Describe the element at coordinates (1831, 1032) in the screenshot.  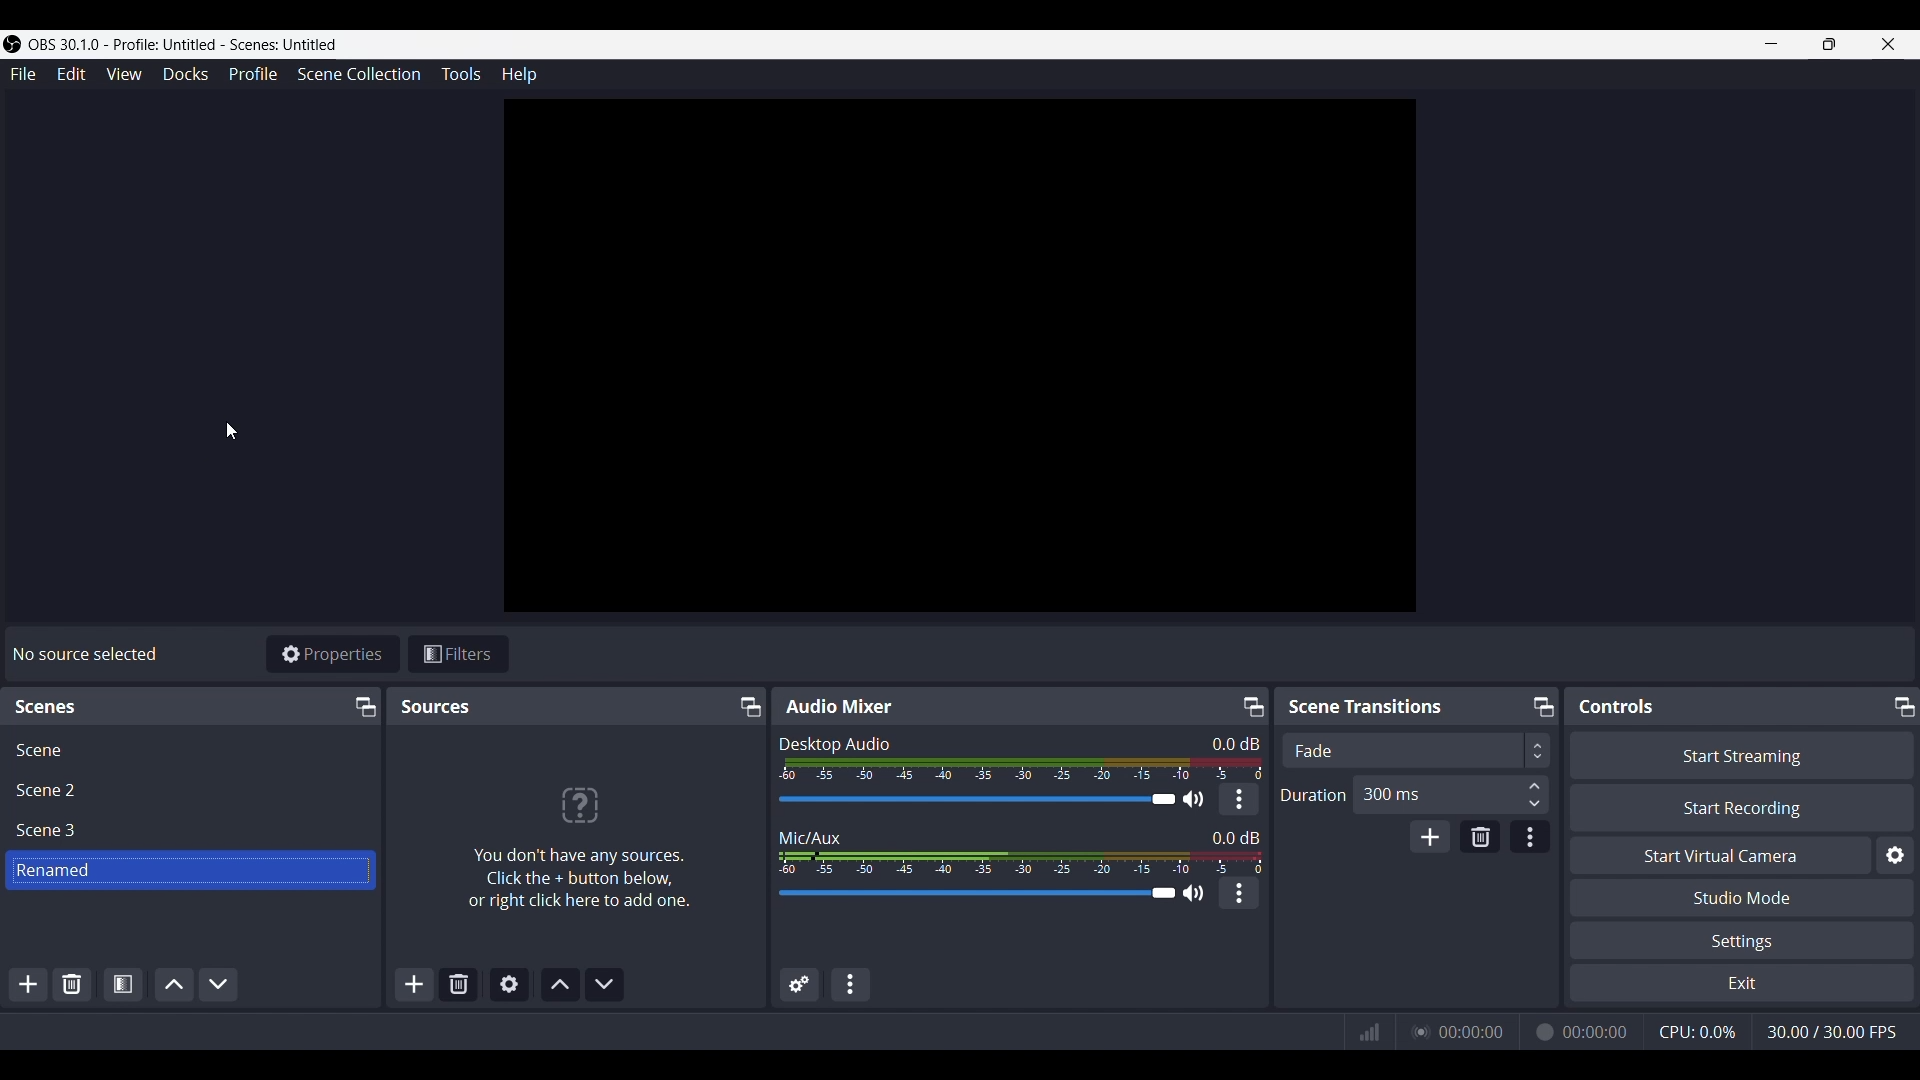
I see `Frame Rate (FPS)` at that location.